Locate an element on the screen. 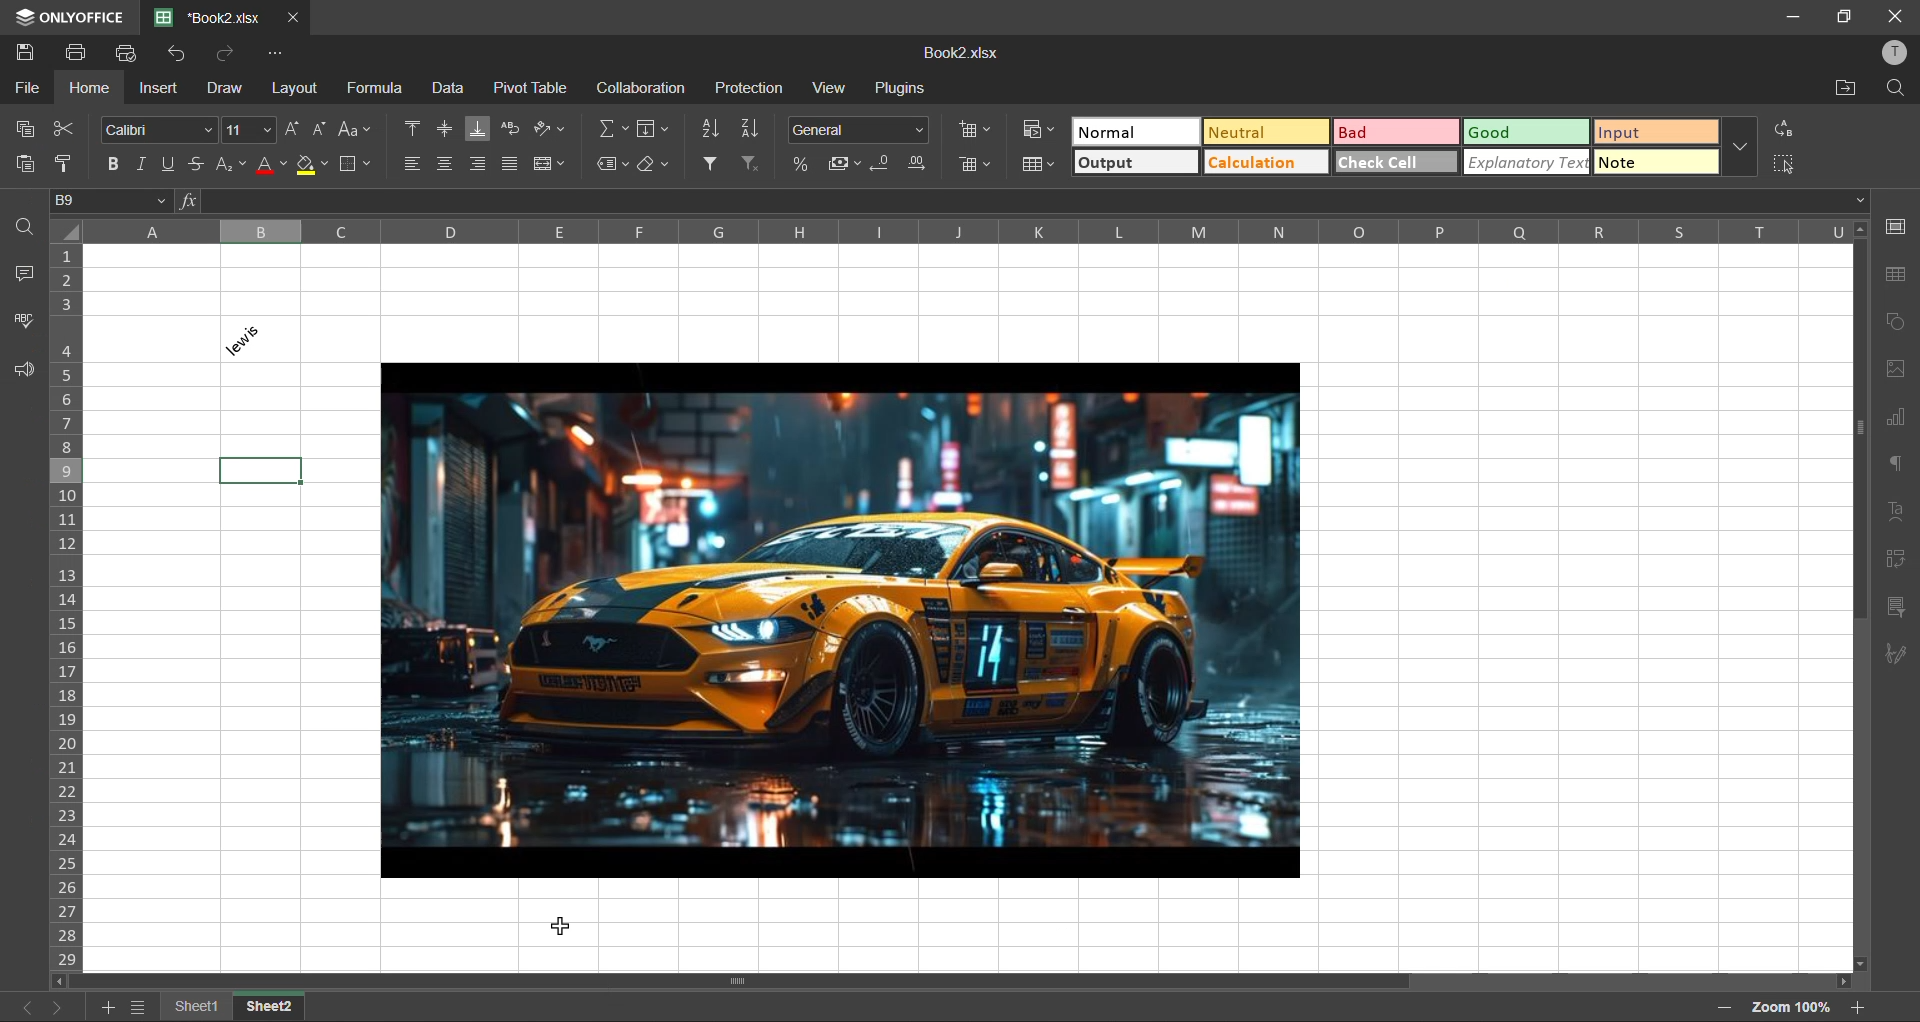  pivot table is located at coordinates (1895, 556).